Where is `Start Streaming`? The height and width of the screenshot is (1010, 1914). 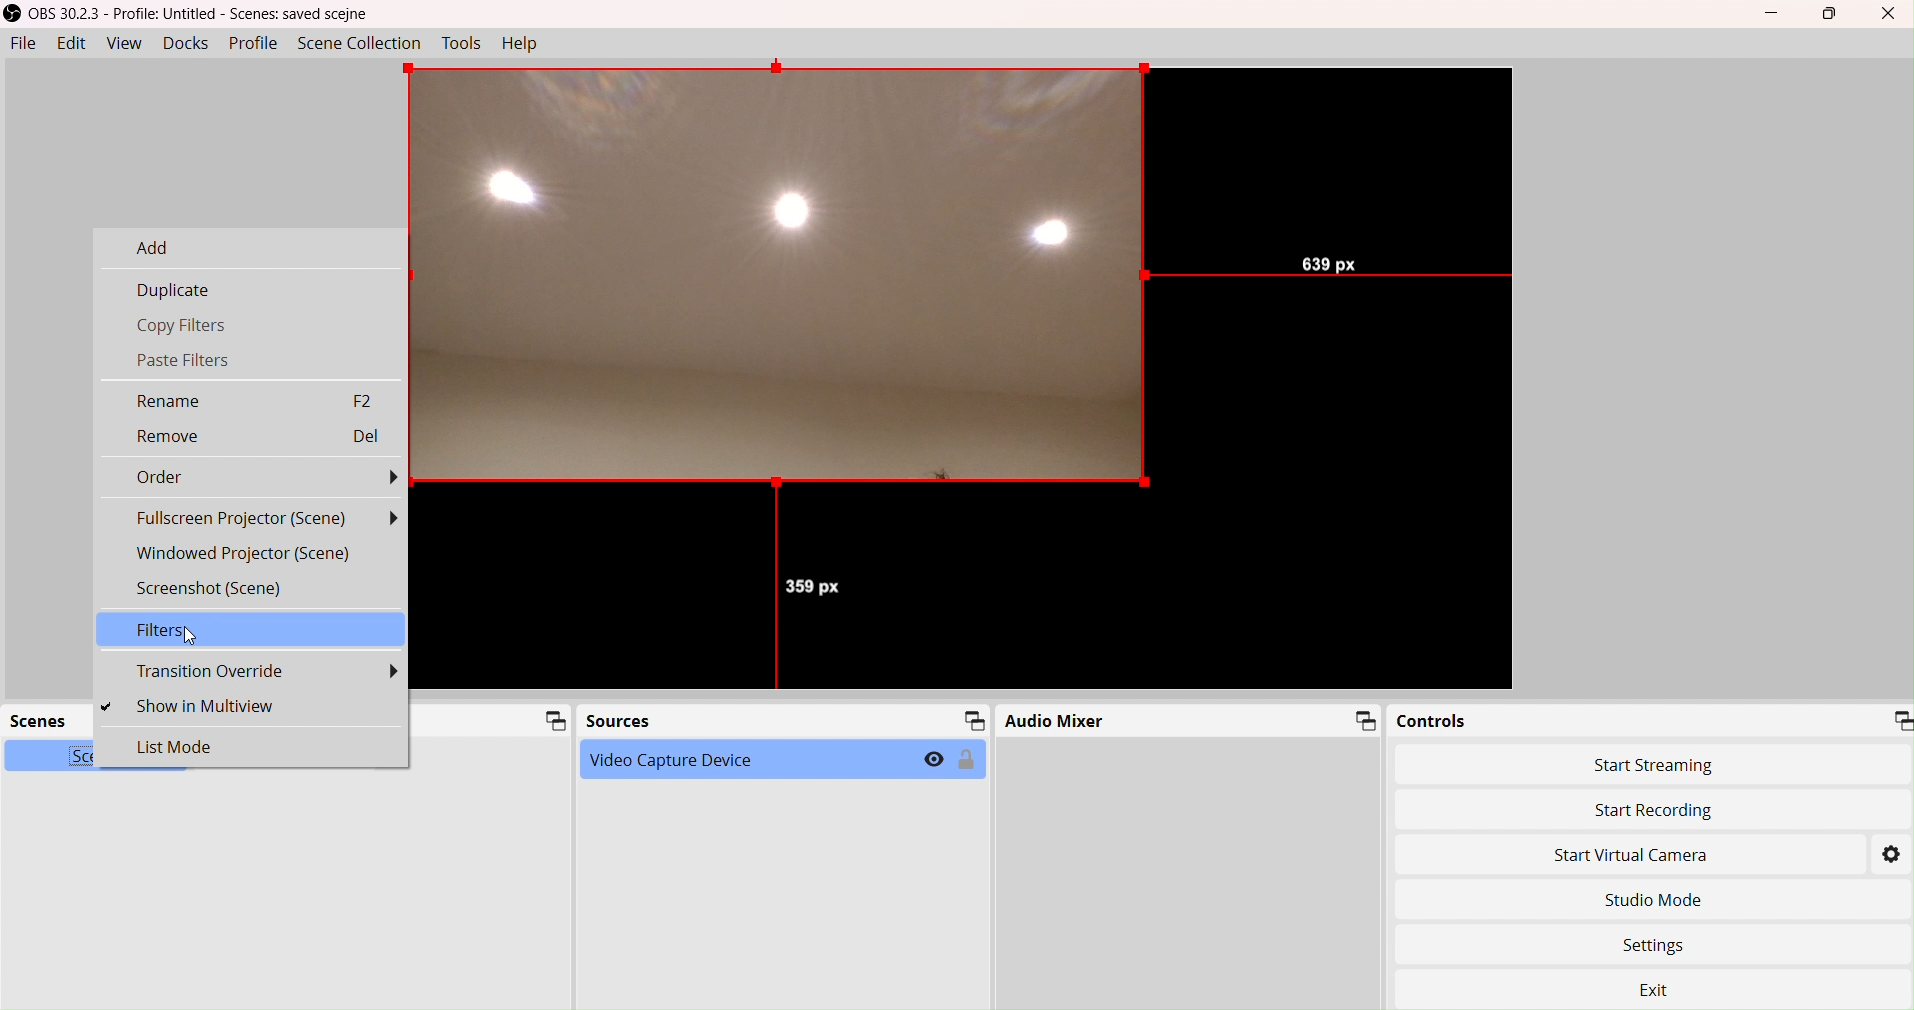
Start Streaming is located at coordinates (1655, 765).